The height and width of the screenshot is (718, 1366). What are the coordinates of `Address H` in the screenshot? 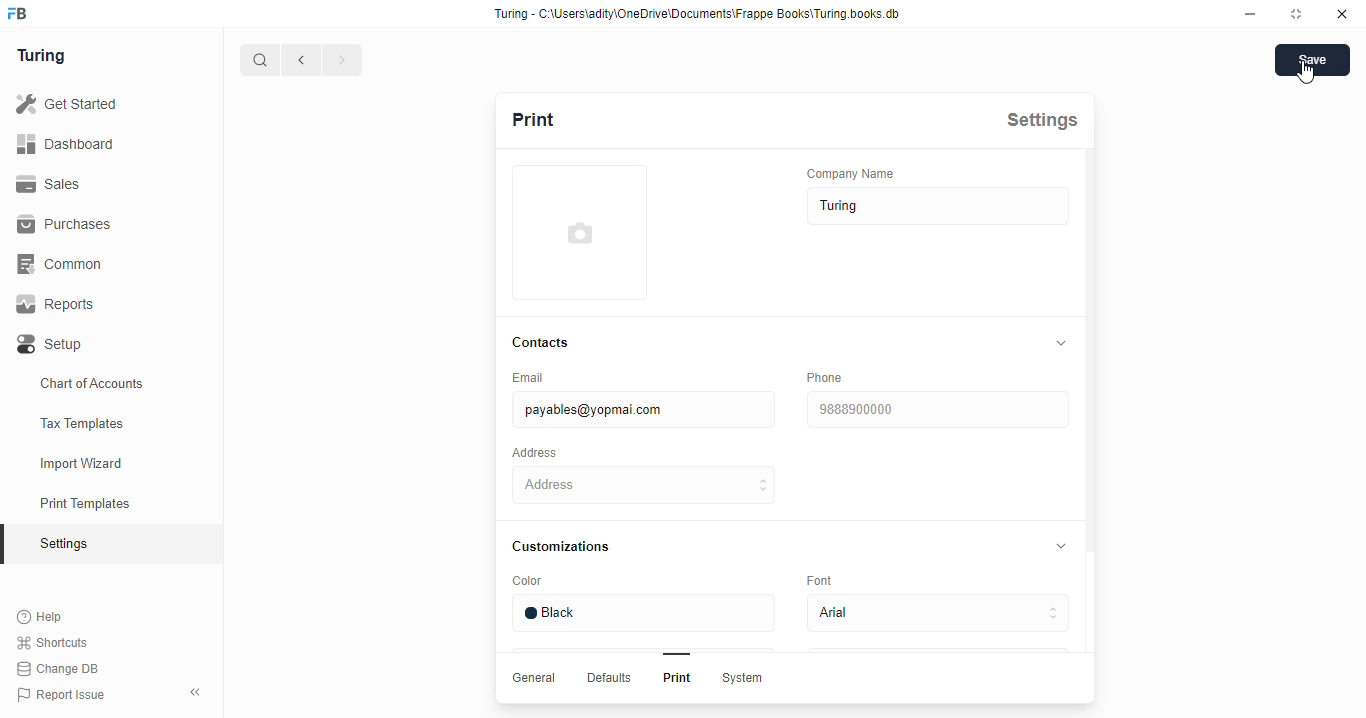 It's located at (670, 481).